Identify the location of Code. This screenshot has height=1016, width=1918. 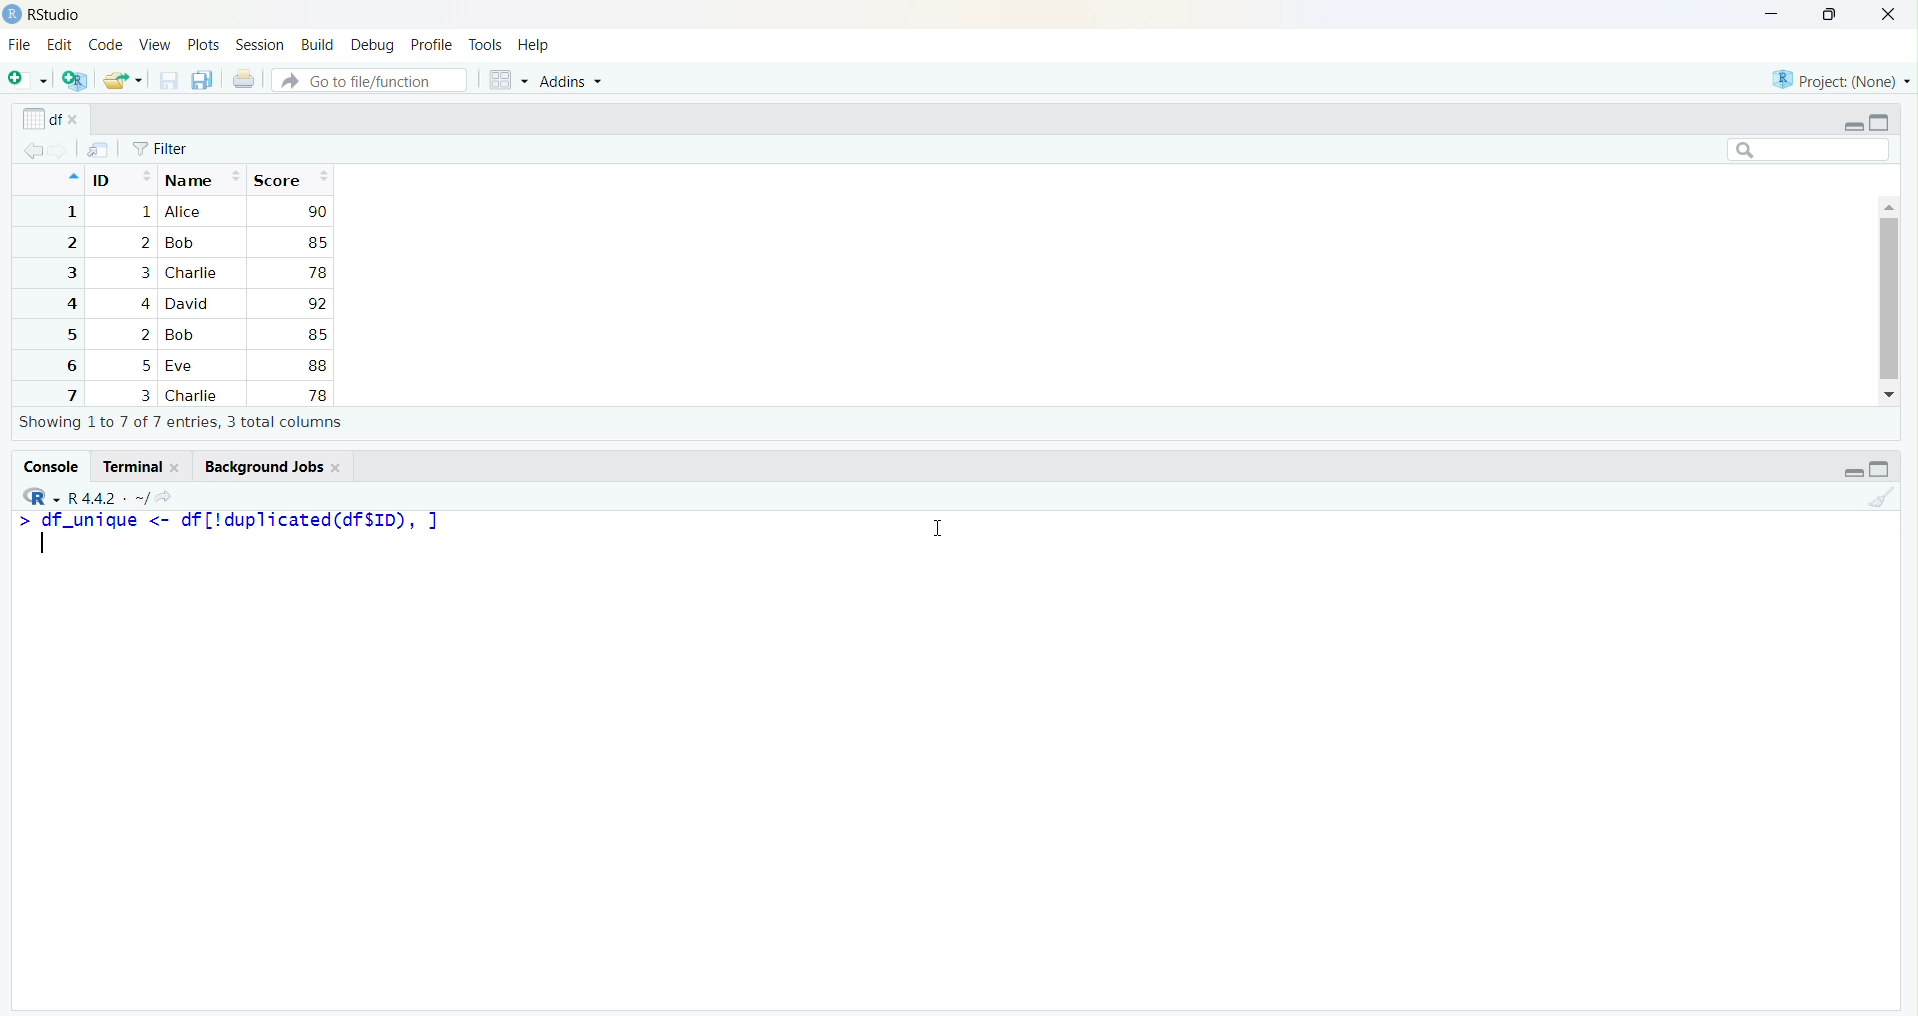
(106, 46).